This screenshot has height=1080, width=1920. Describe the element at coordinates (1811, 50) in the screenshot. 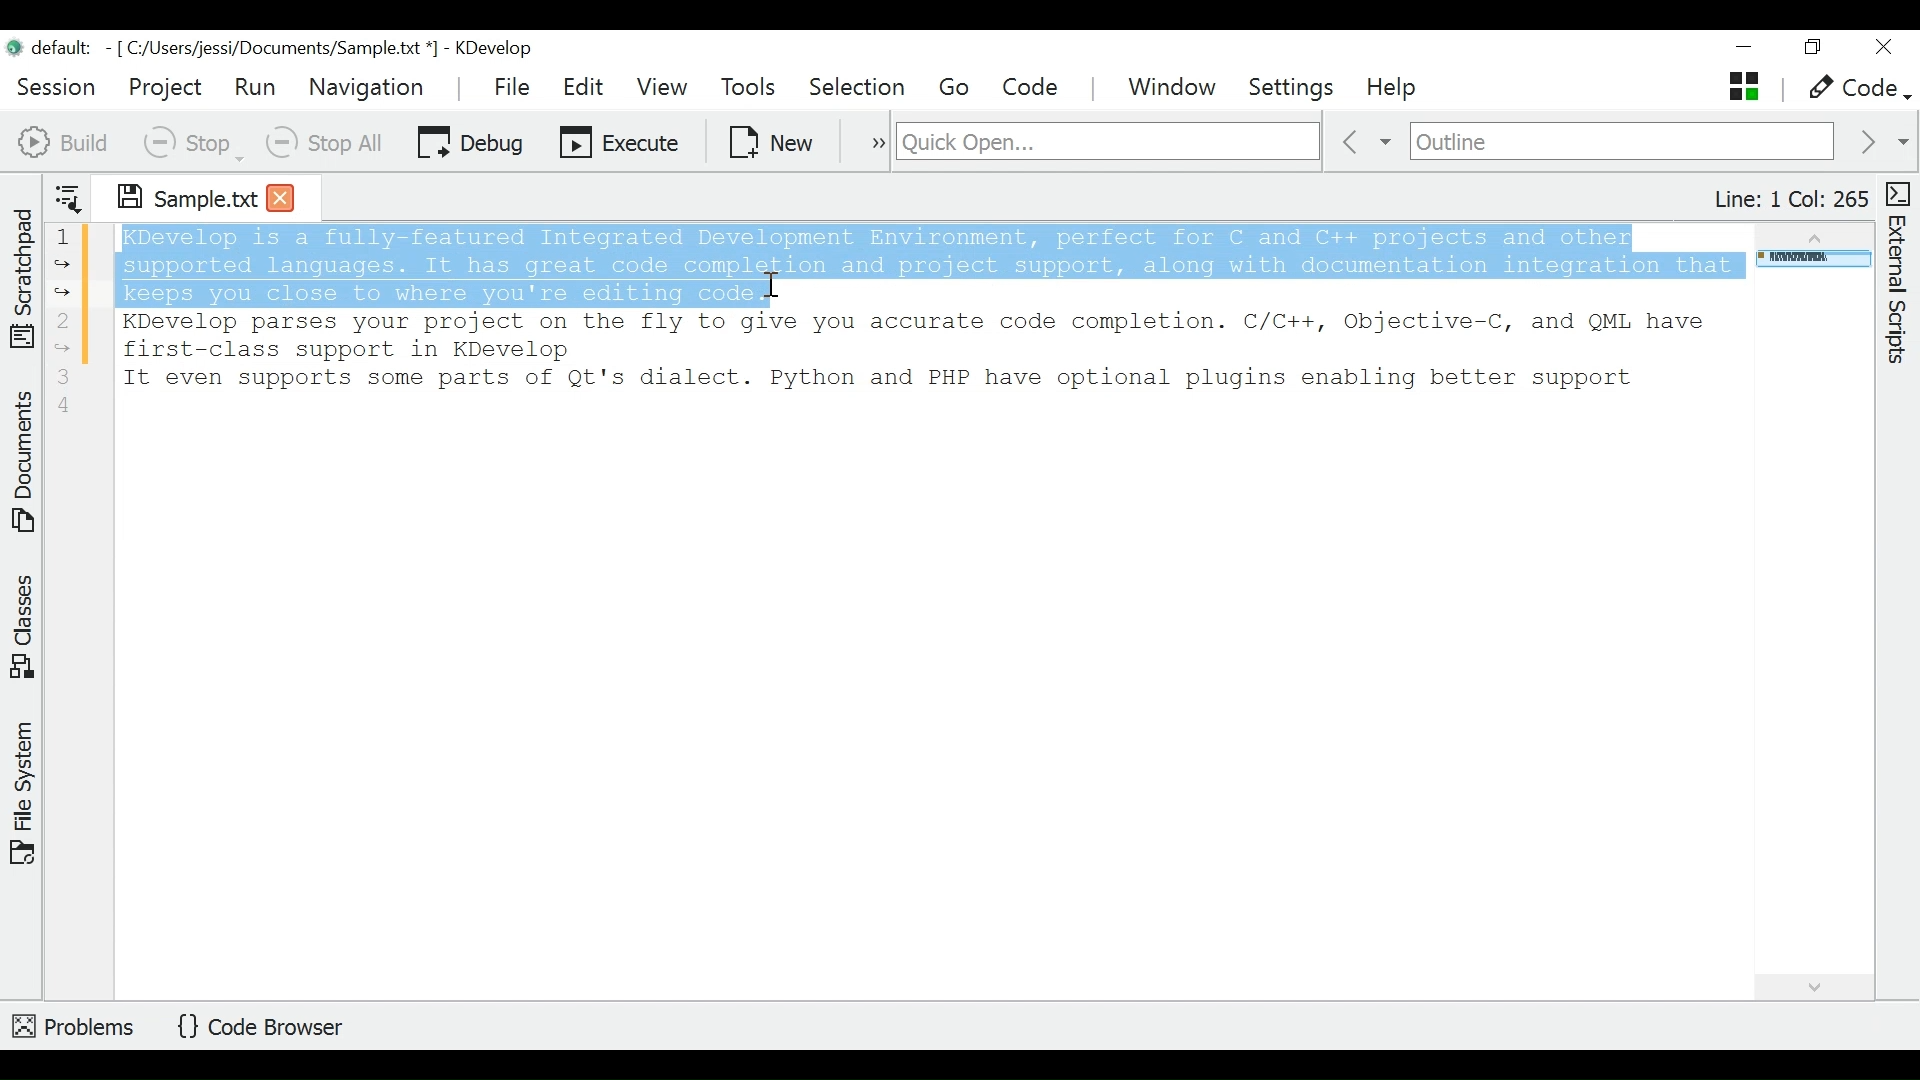

I see `Restore` at that location.